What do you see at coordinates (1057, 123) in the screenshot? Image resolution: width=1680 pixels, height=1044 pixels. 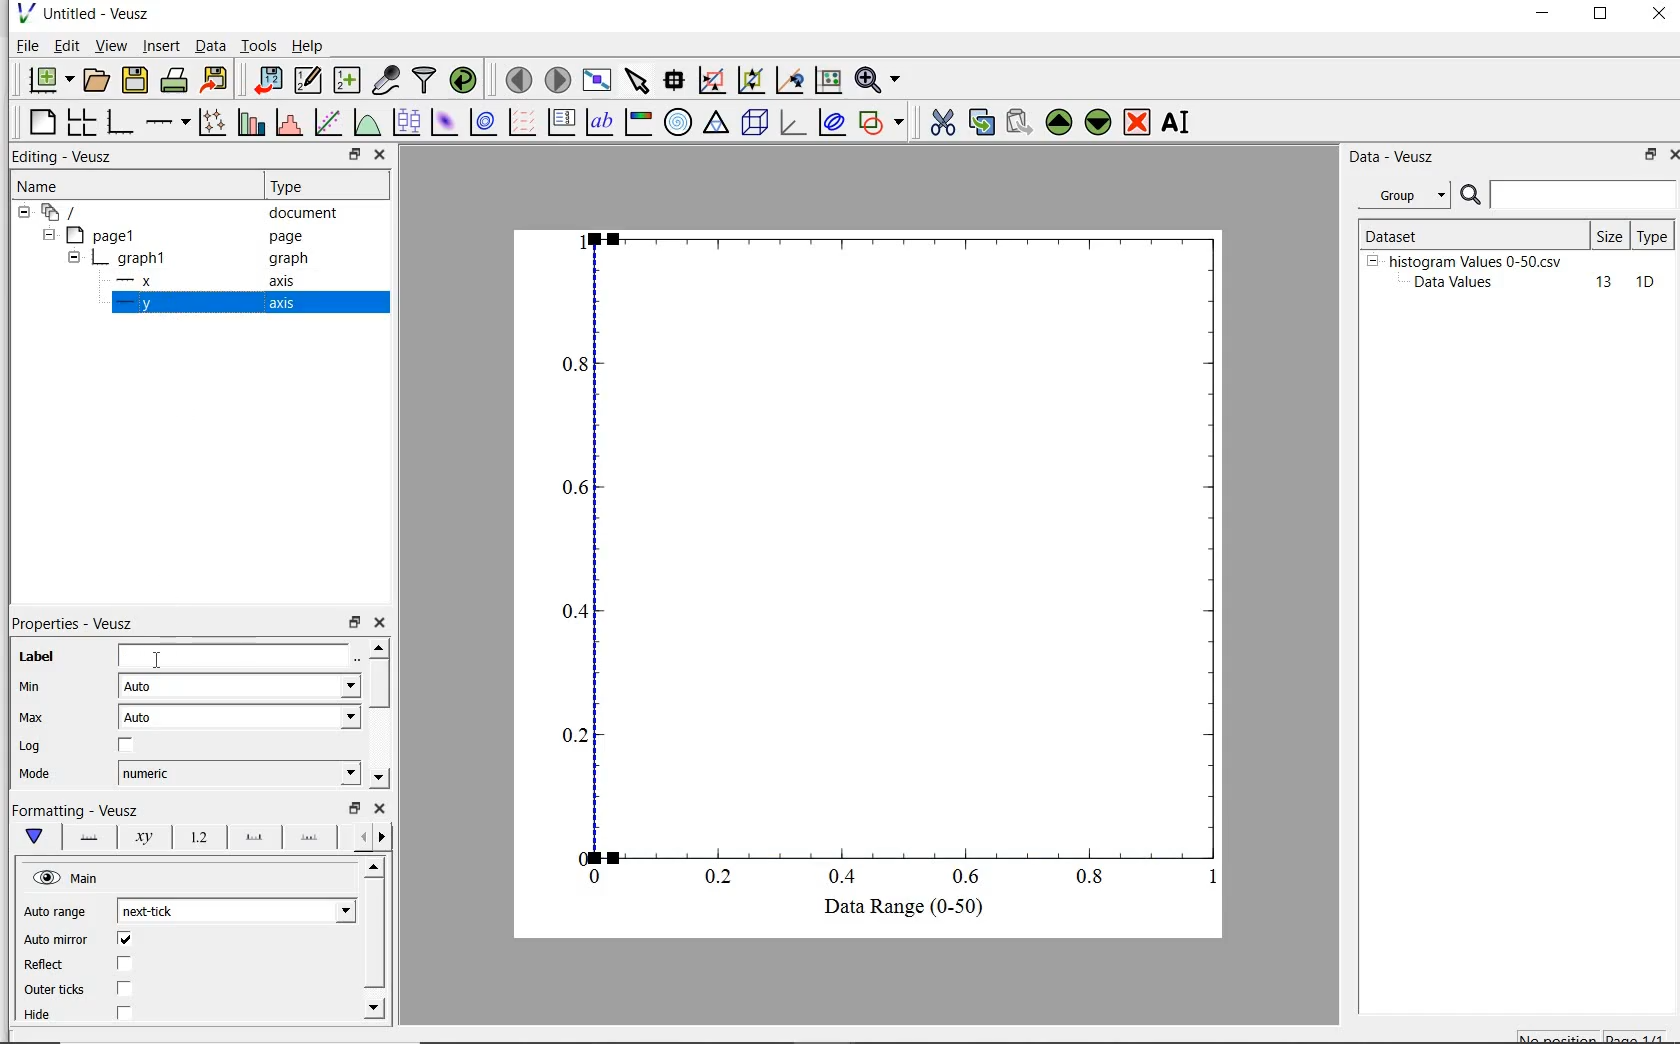 I see `move up the selected widget` at bounding box center [1057, 123].